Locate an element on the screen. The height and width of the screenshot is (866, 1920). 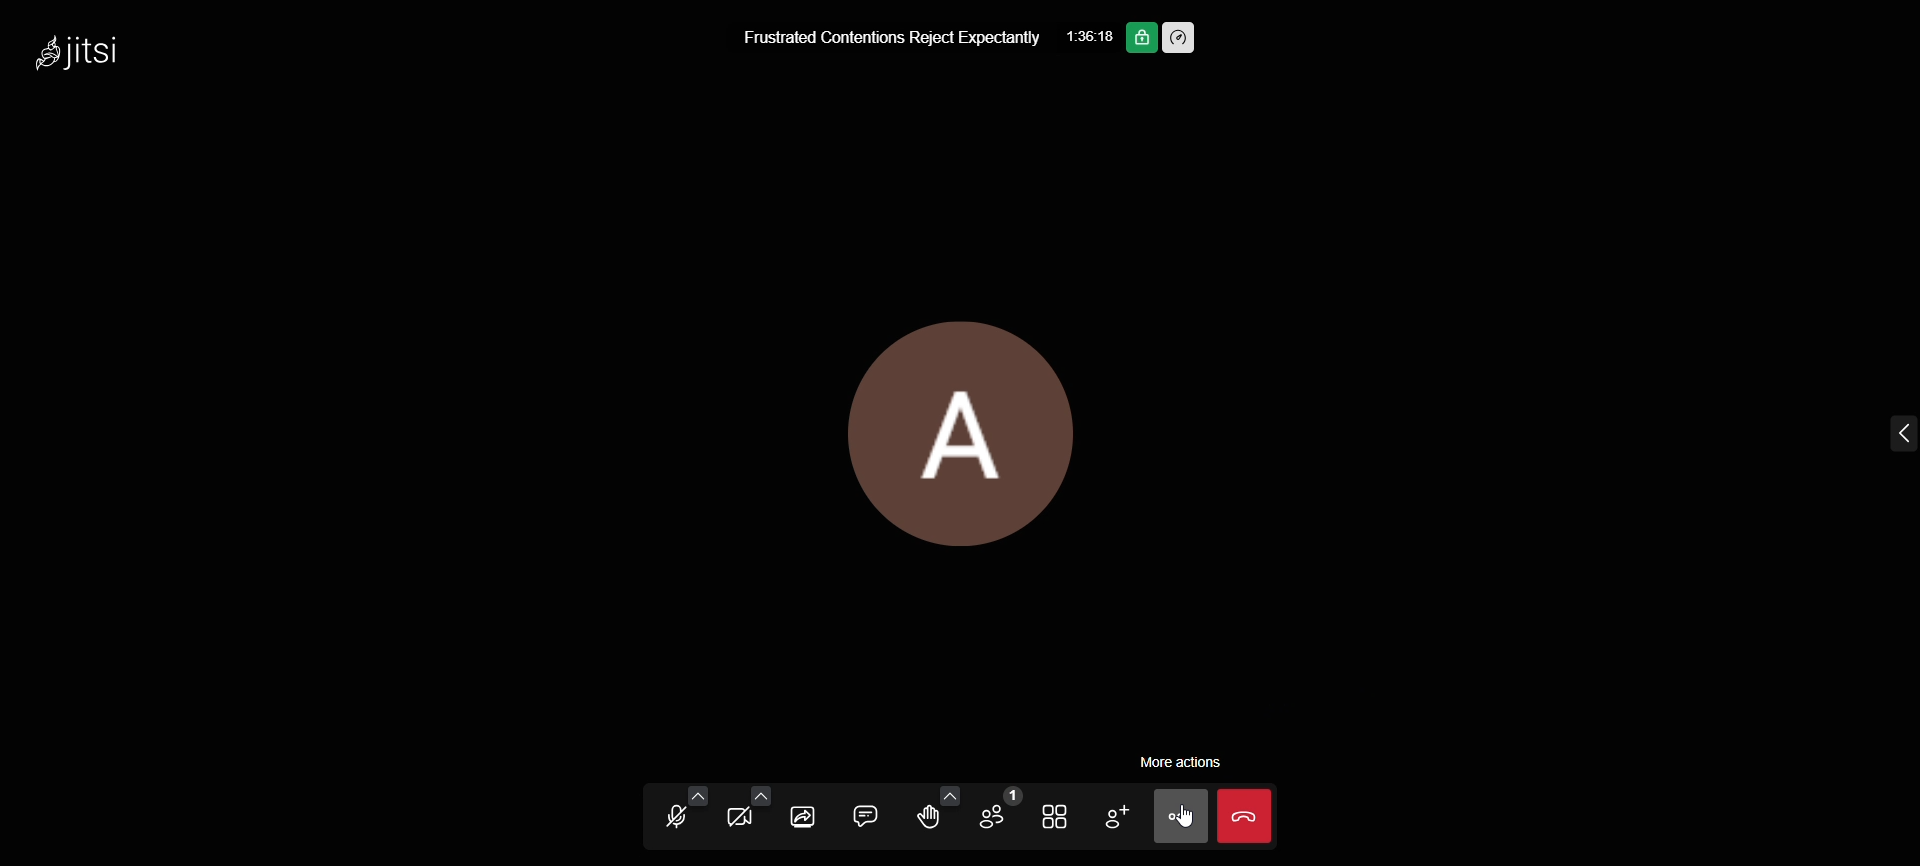
end call is located at coordinates (1248, 819).